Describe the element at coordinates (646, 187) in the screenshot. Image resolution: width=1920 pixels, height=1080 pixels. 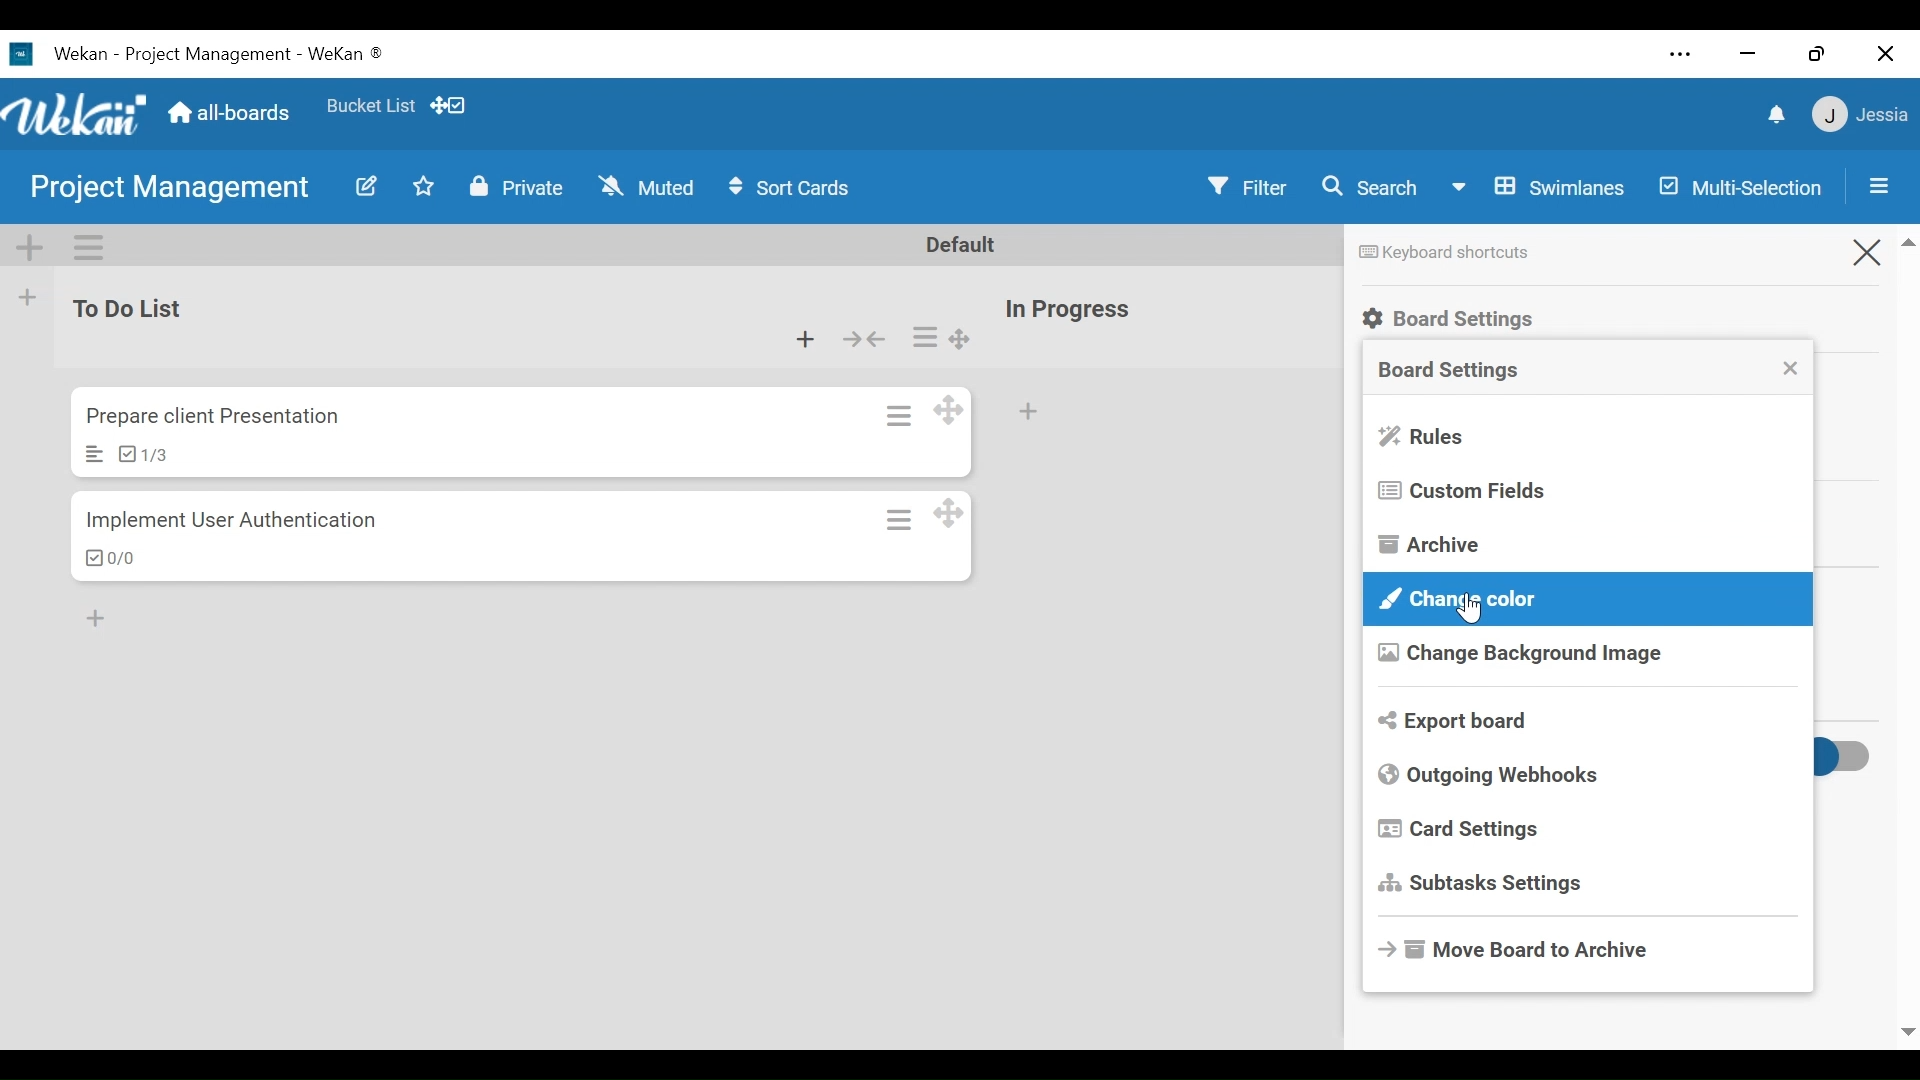
I see `Muted` at that location.